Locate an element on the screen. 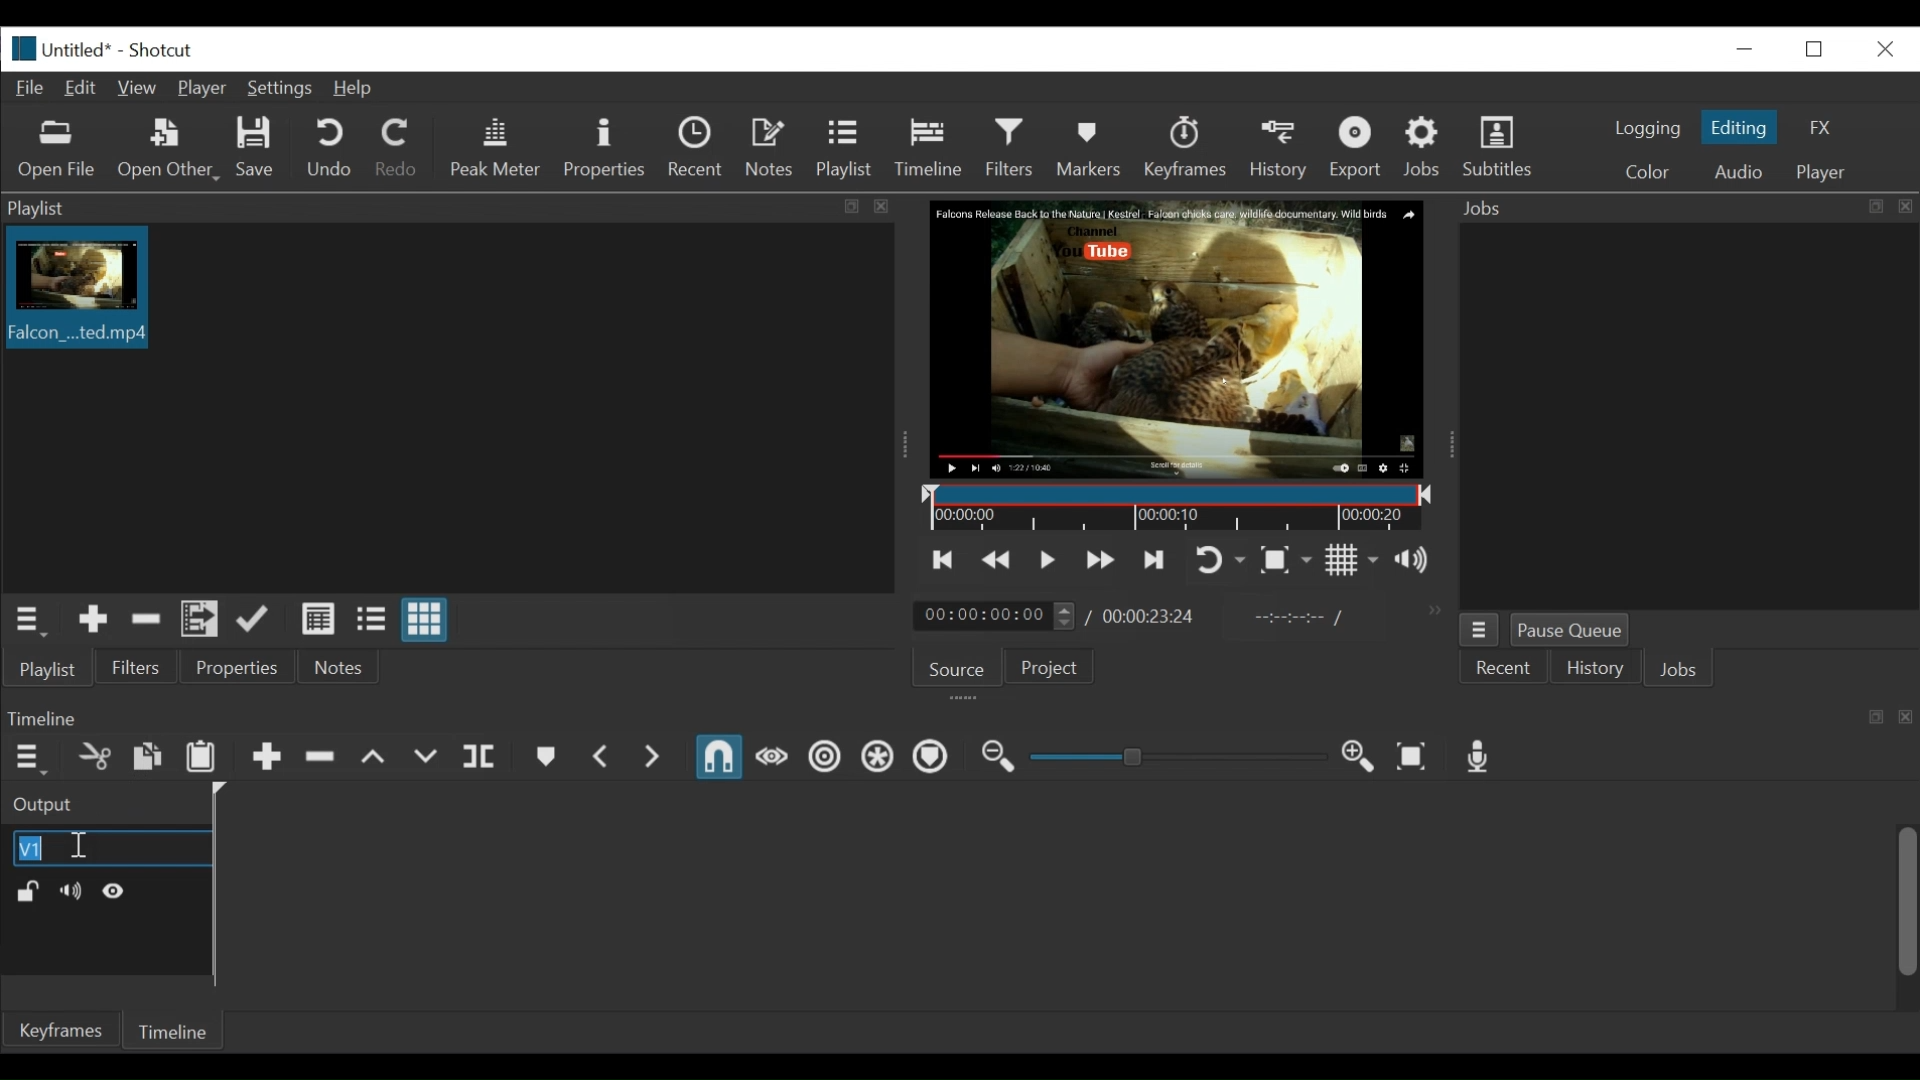 The width and height of the screenshot is (1920, 1080). Jobs menu is located at coordinates (1481, 630).